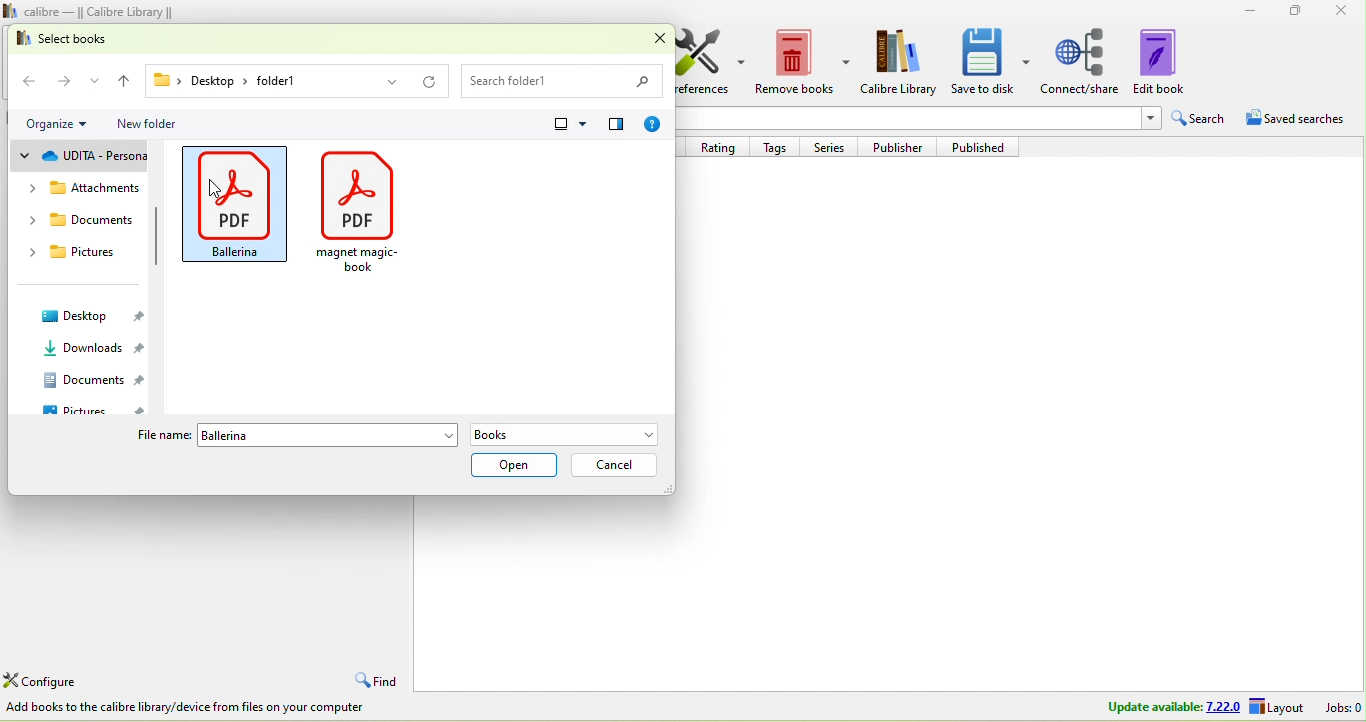 The height and width of the screenshot is (722, 1366). Describe the element at coordinates (79, 79) in the screenshot. I see `forward` at that location.